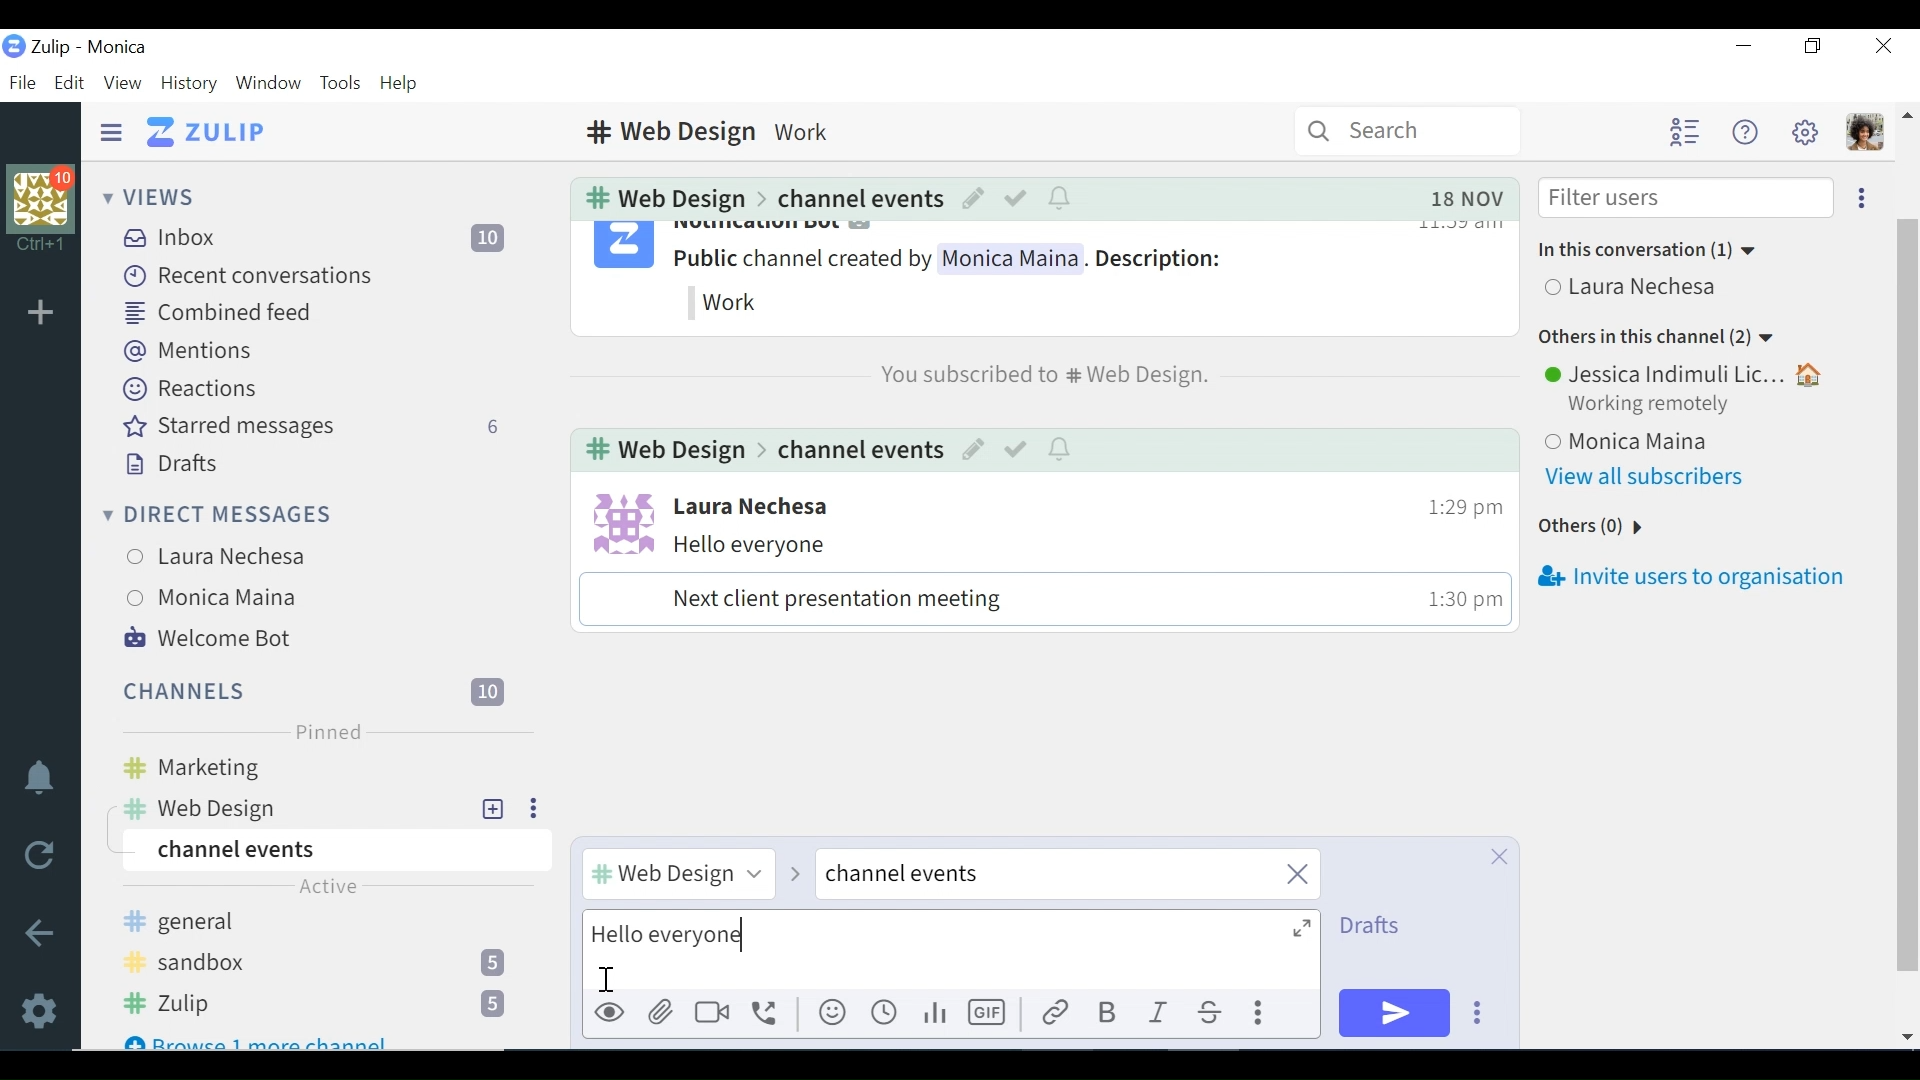  I want to click on Add voice call, so click(765, 1013).